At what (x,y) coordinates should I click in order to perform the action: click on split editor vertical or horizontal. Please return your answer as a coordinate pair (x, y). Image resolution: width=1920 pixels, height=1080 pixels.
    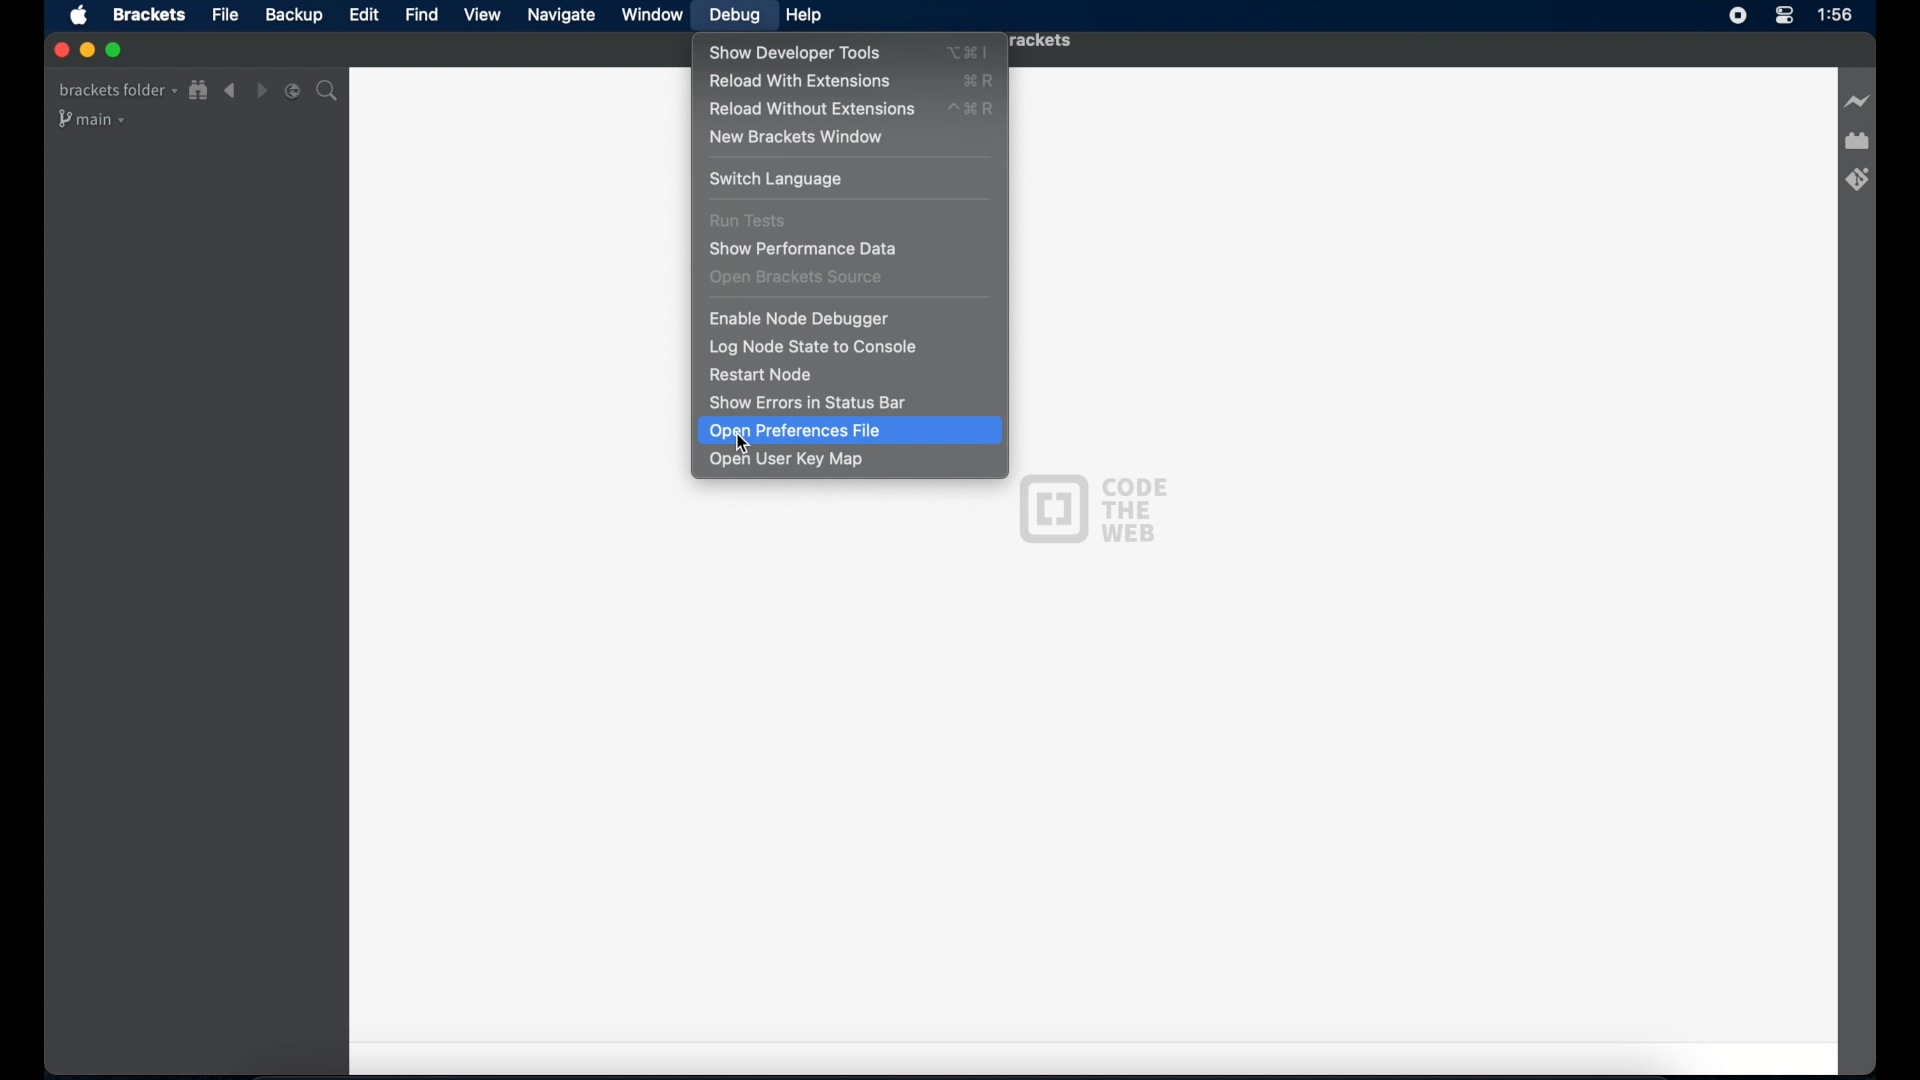
    Looking at the image, I should click on (293, 91).